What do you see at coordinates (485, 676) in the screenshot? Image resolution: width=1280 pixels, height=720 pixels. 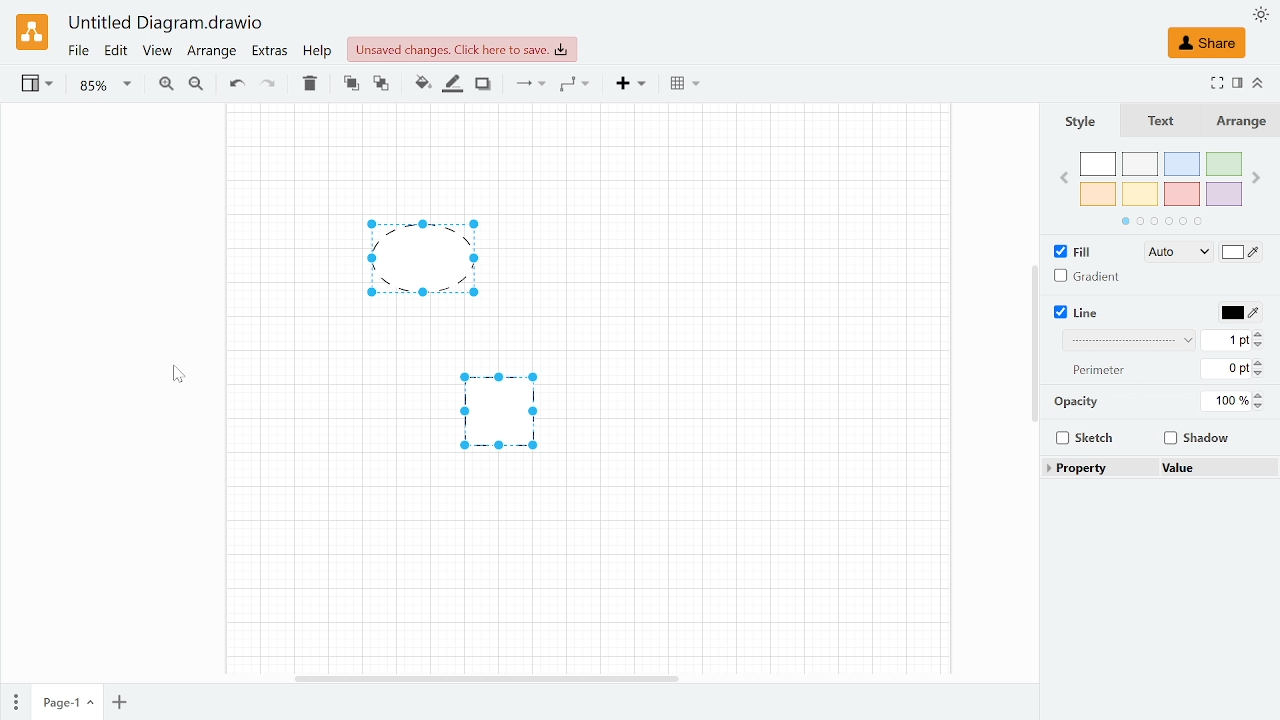 I see `Horizontal scrollbar` at bounding box center [485, 676].